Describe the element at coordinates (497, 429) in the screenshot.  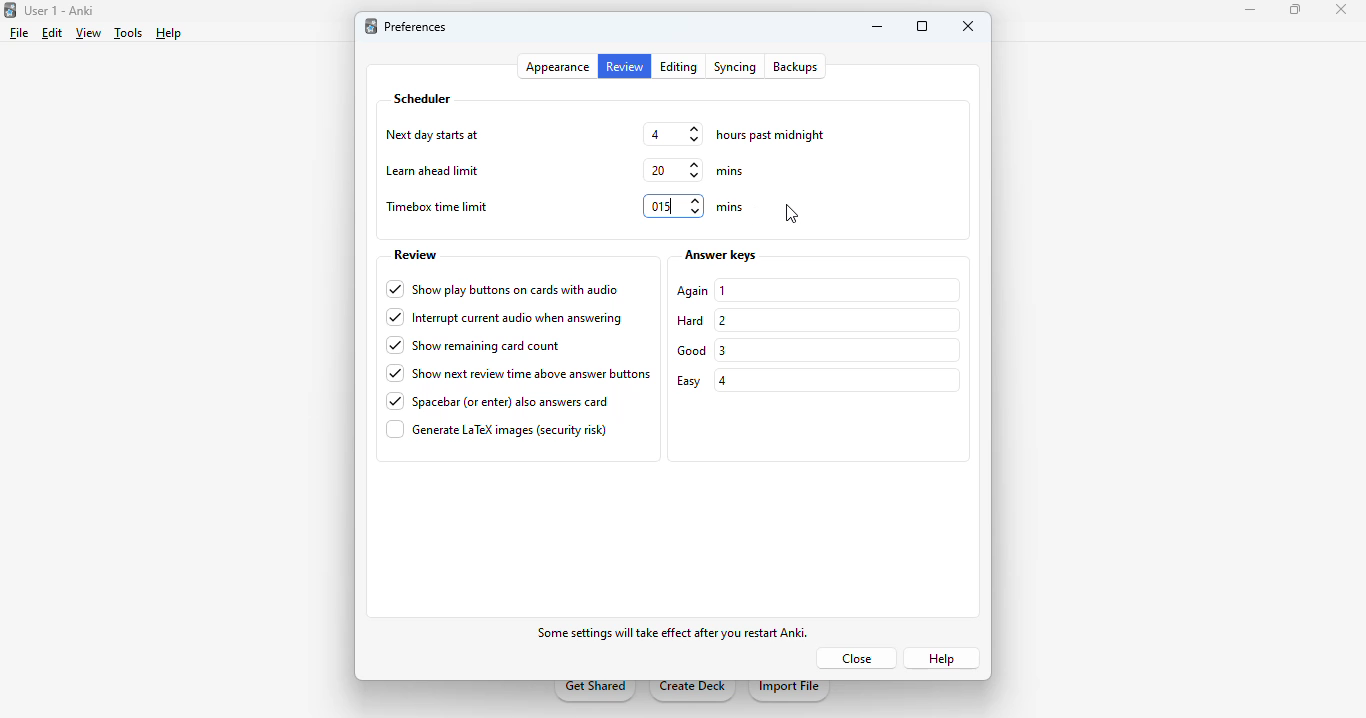
I see `generate LaTex images (security risk)` at that location.